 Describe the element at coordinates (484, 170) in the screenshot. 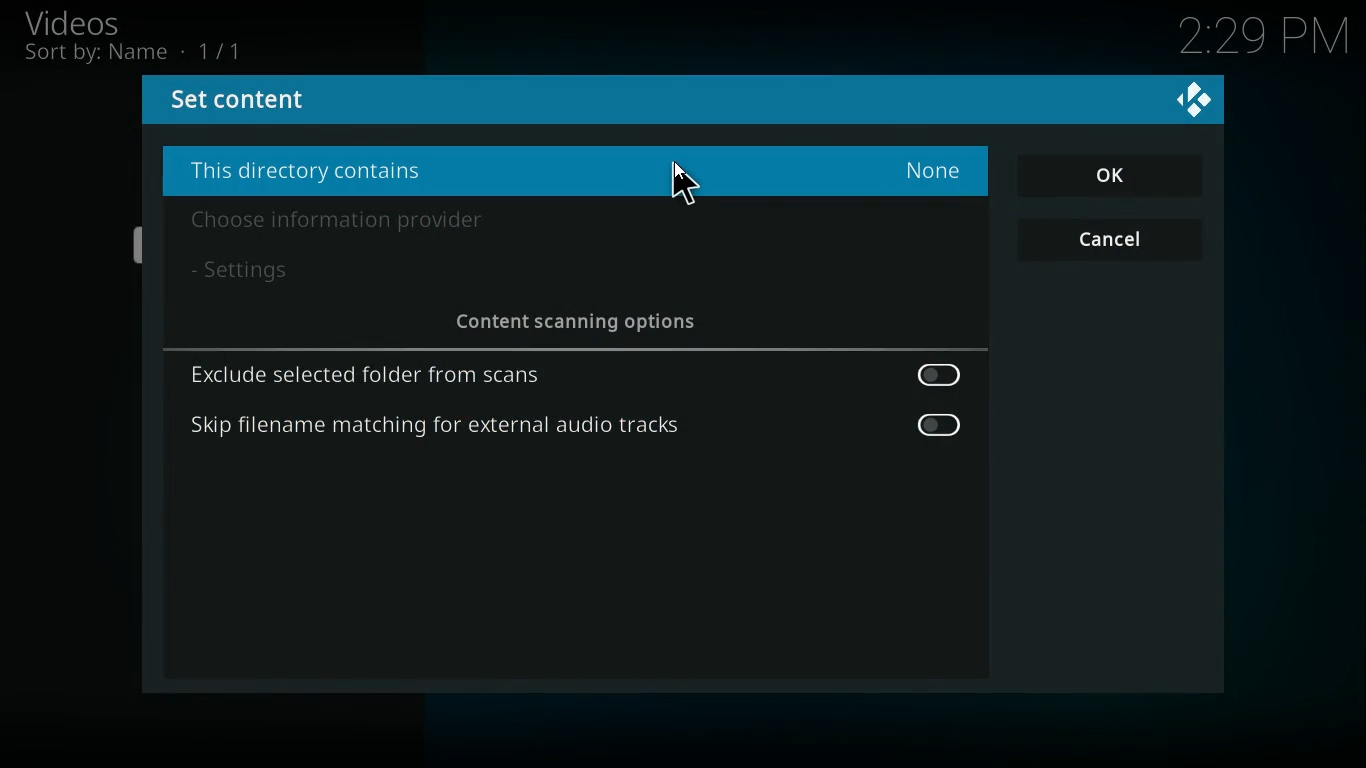

I see `this directory contains` at that location.